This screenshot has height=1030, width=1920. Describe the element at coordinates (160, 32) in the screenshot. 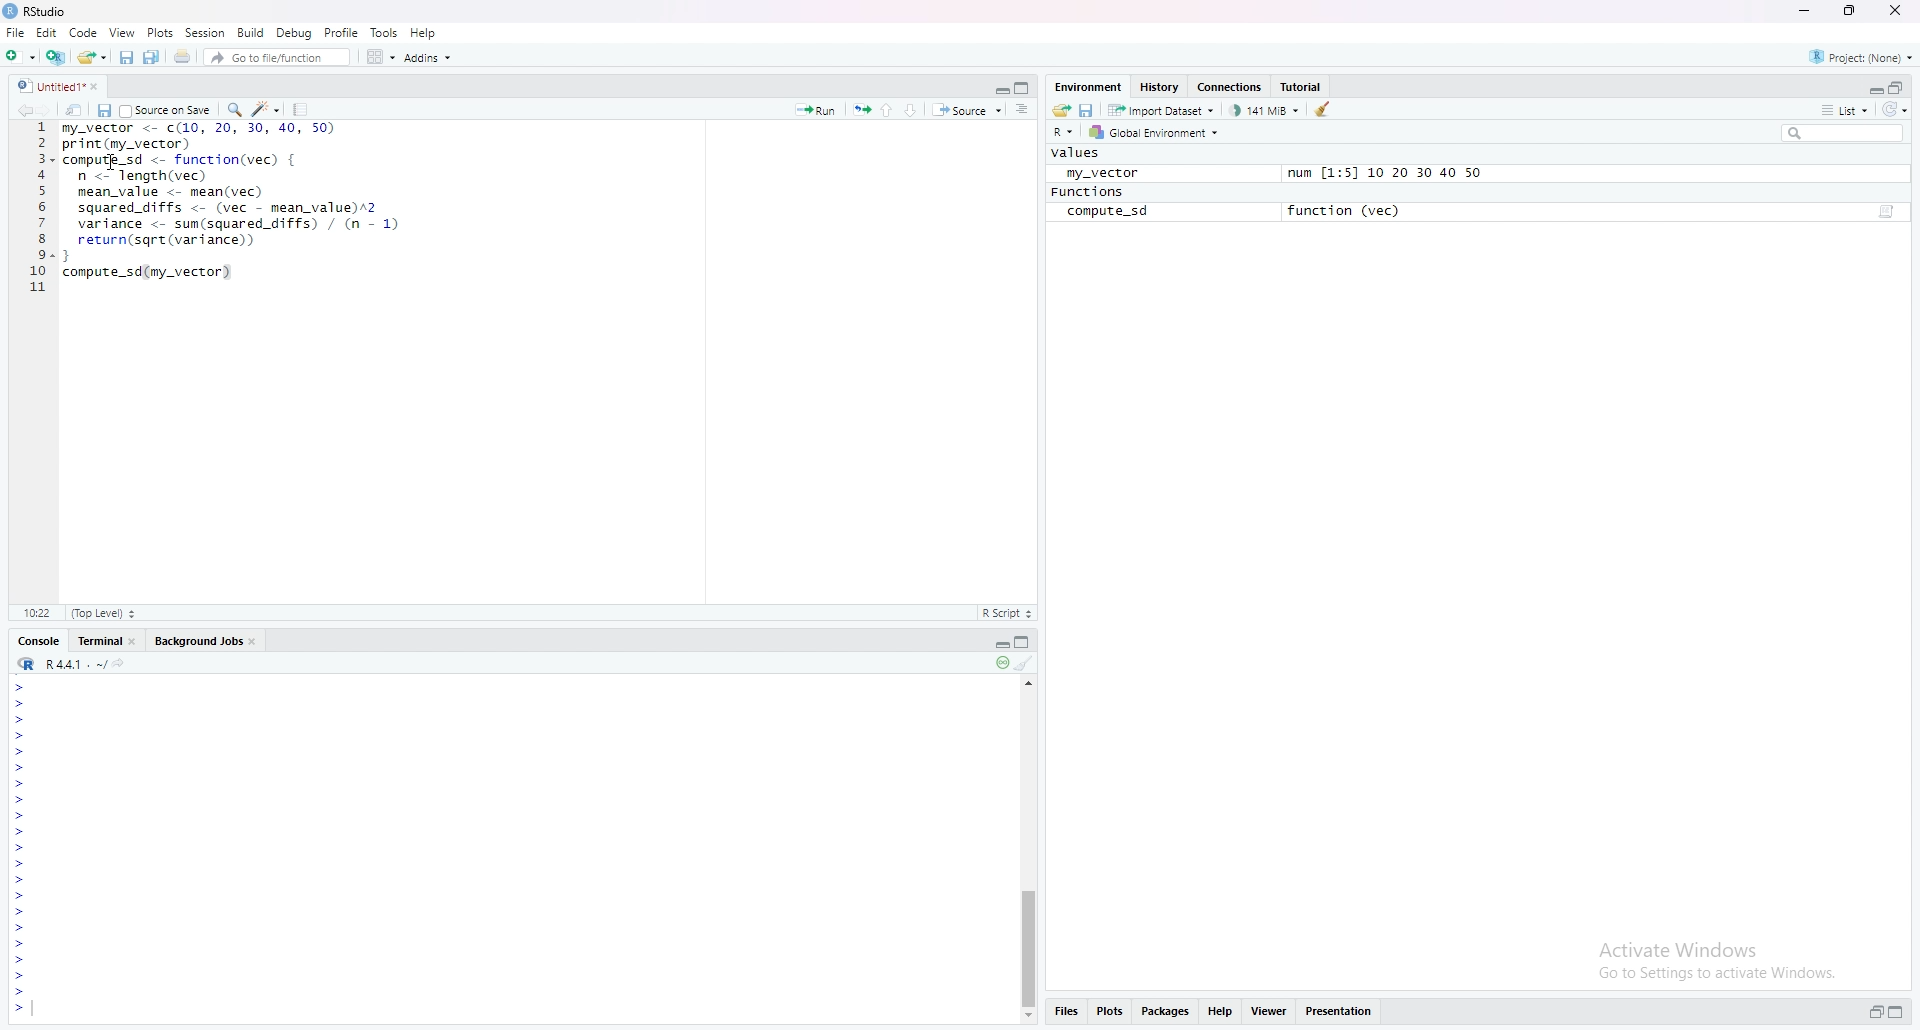

I see `Plots` at that location.